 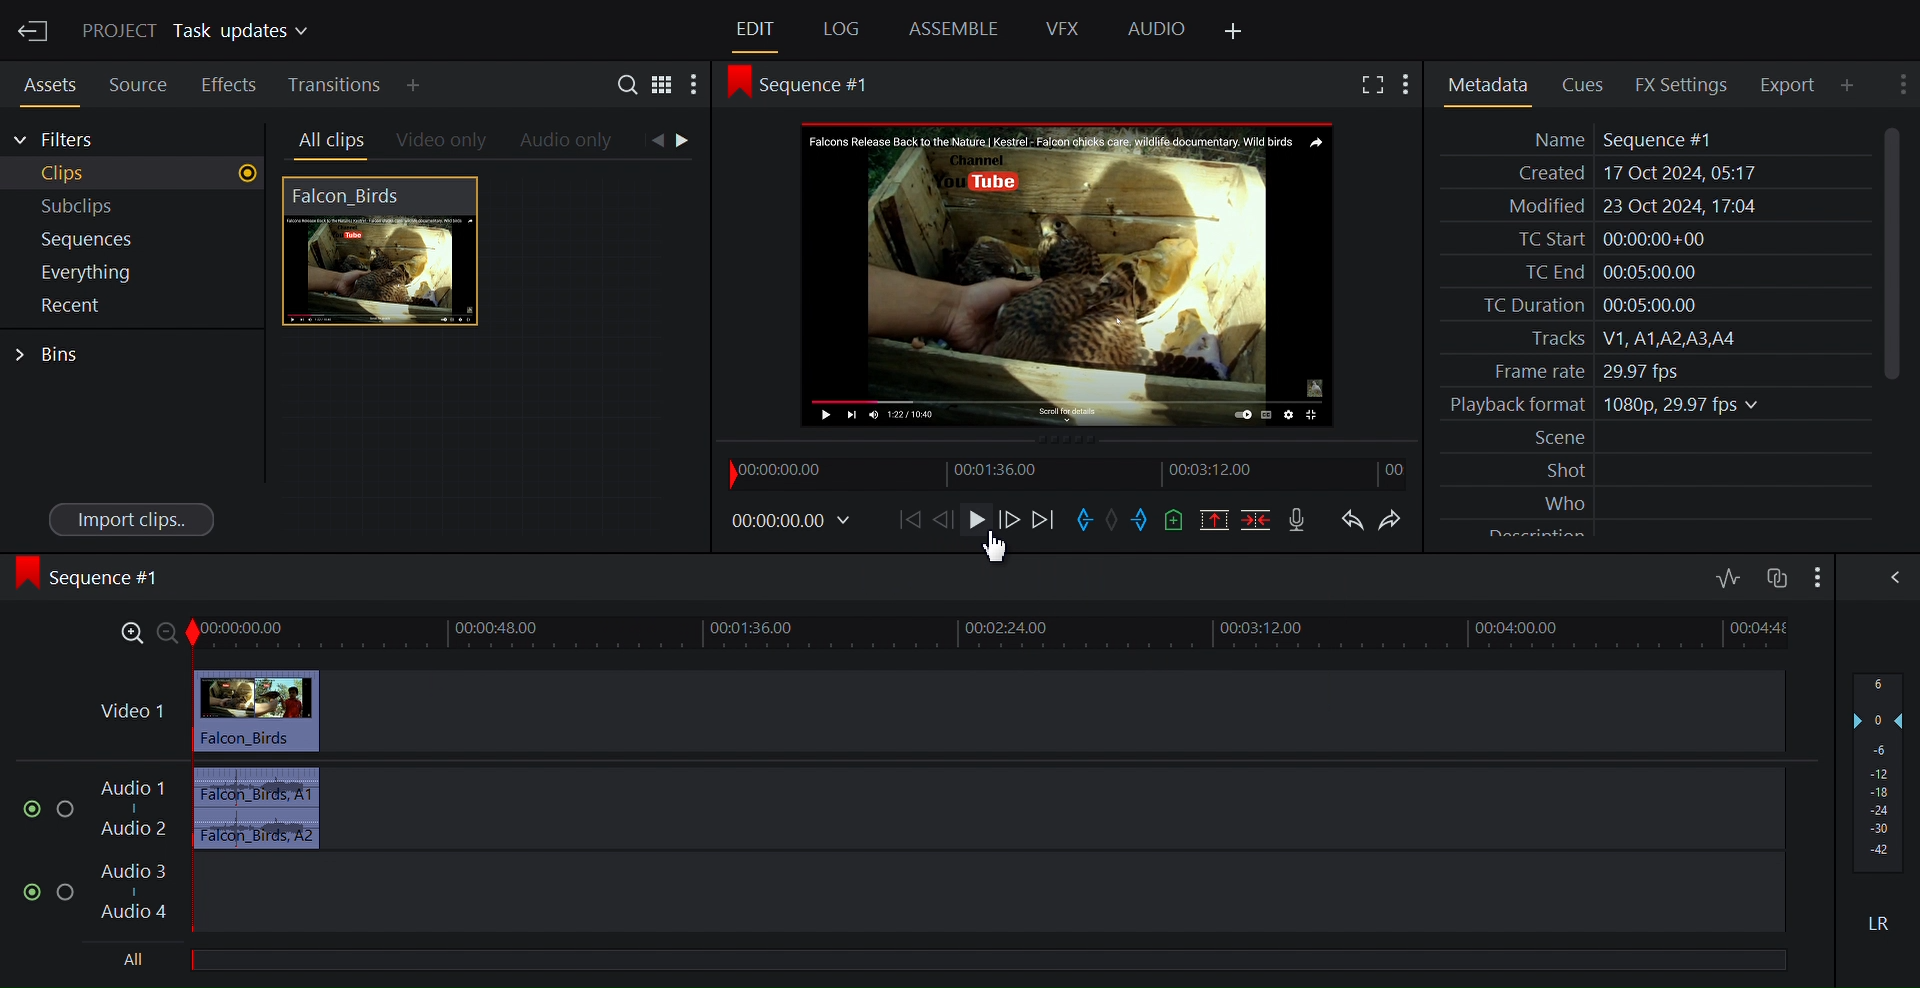 What do you see at coordinates (1900, 83) in the screenshot?
I see `Show settings menu` at bounding box center [1900, 83].